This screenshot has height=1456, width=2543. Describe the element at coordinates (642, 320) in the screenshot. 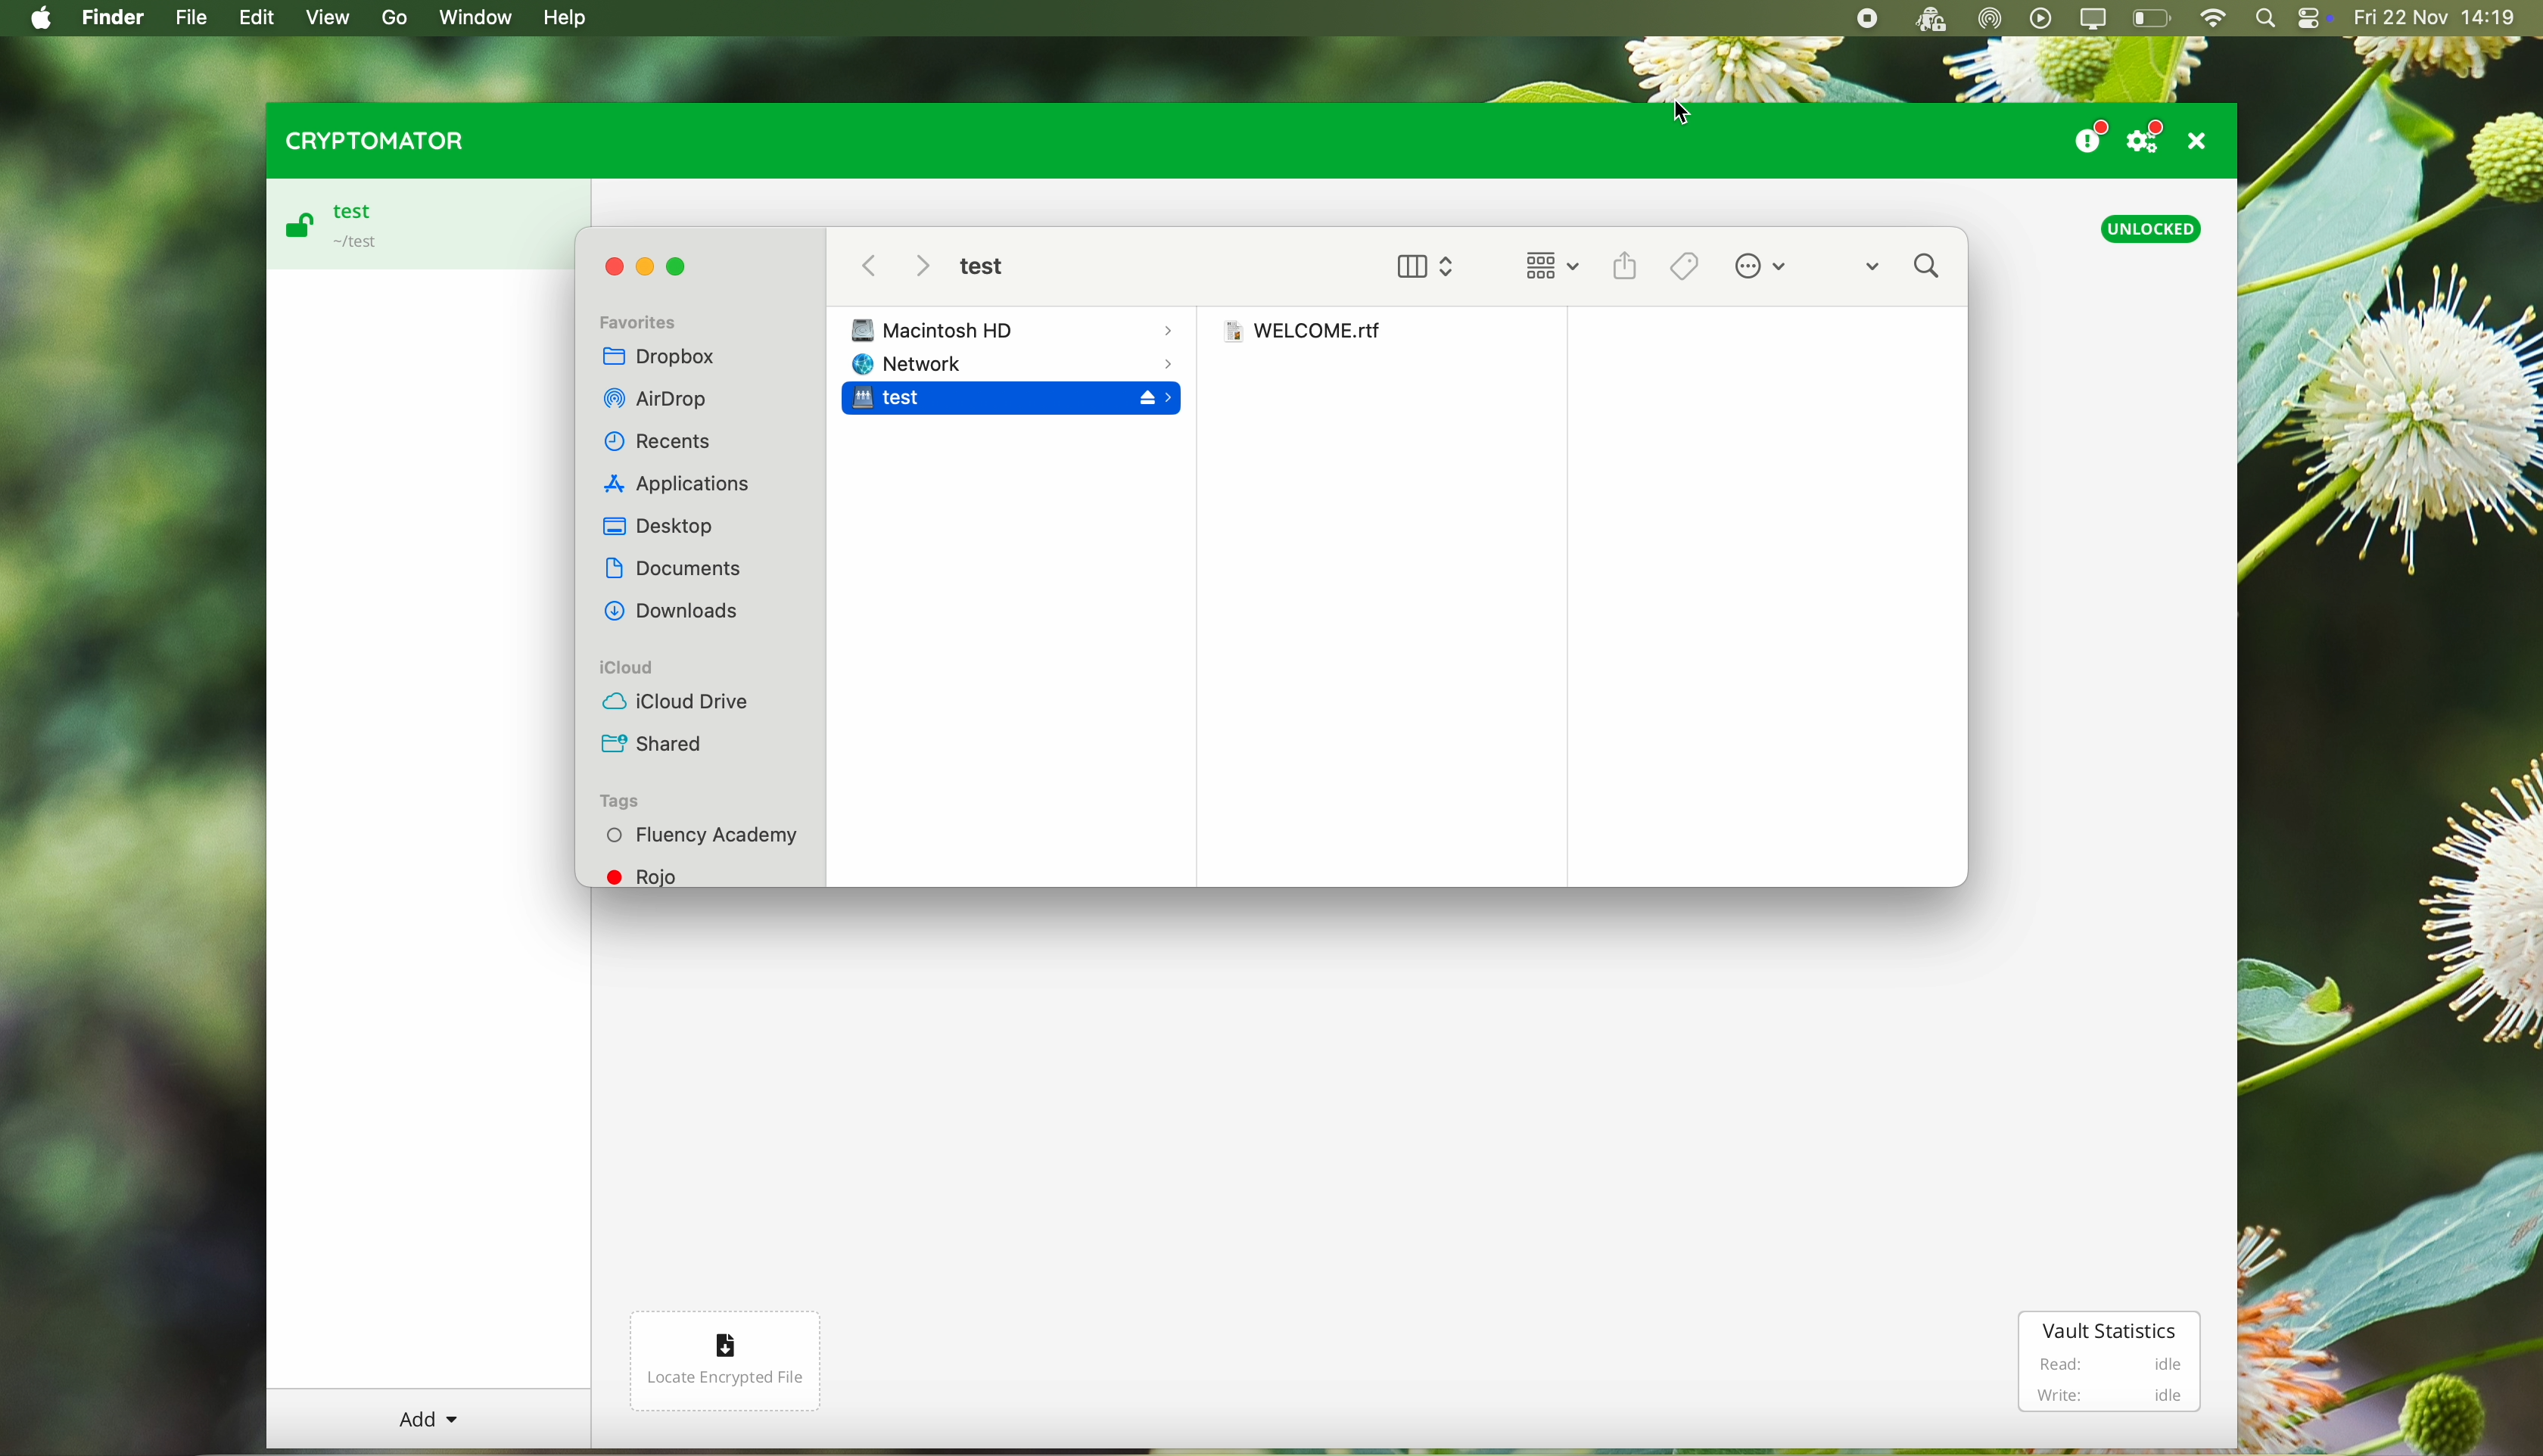

I see `favorites` at that location.